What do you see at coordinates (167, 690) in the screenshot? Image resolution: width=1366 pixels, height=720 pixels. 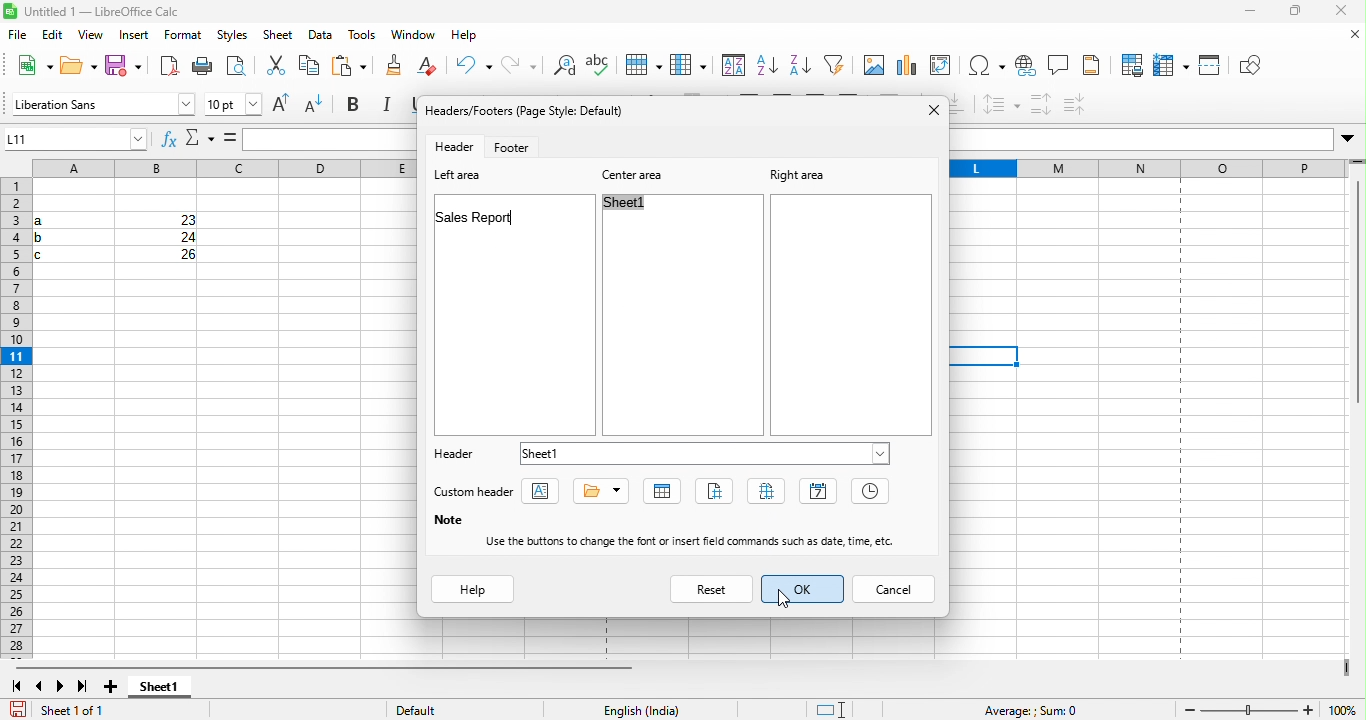 I see `sheet 1` at bounding box center [167, 690].